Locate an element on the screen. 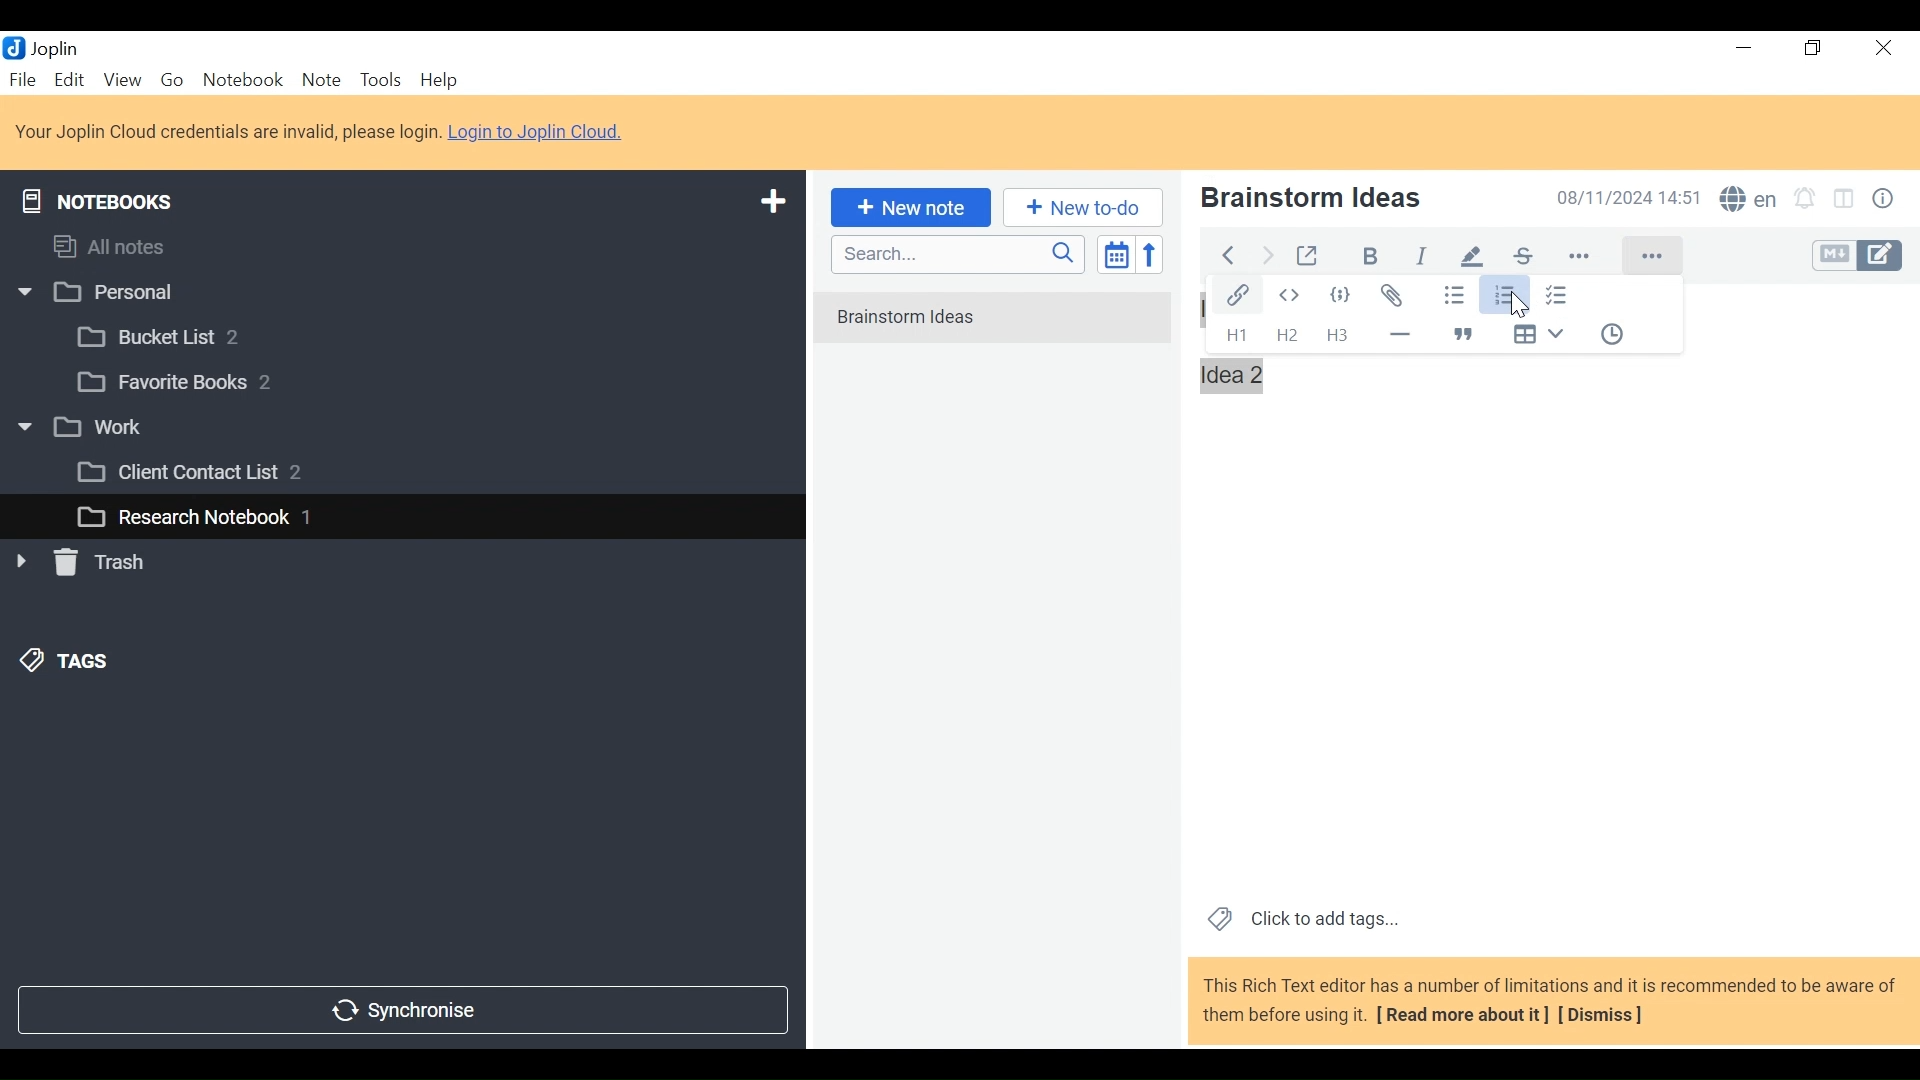  Bulleted list is located at coordinates (1453, 296).